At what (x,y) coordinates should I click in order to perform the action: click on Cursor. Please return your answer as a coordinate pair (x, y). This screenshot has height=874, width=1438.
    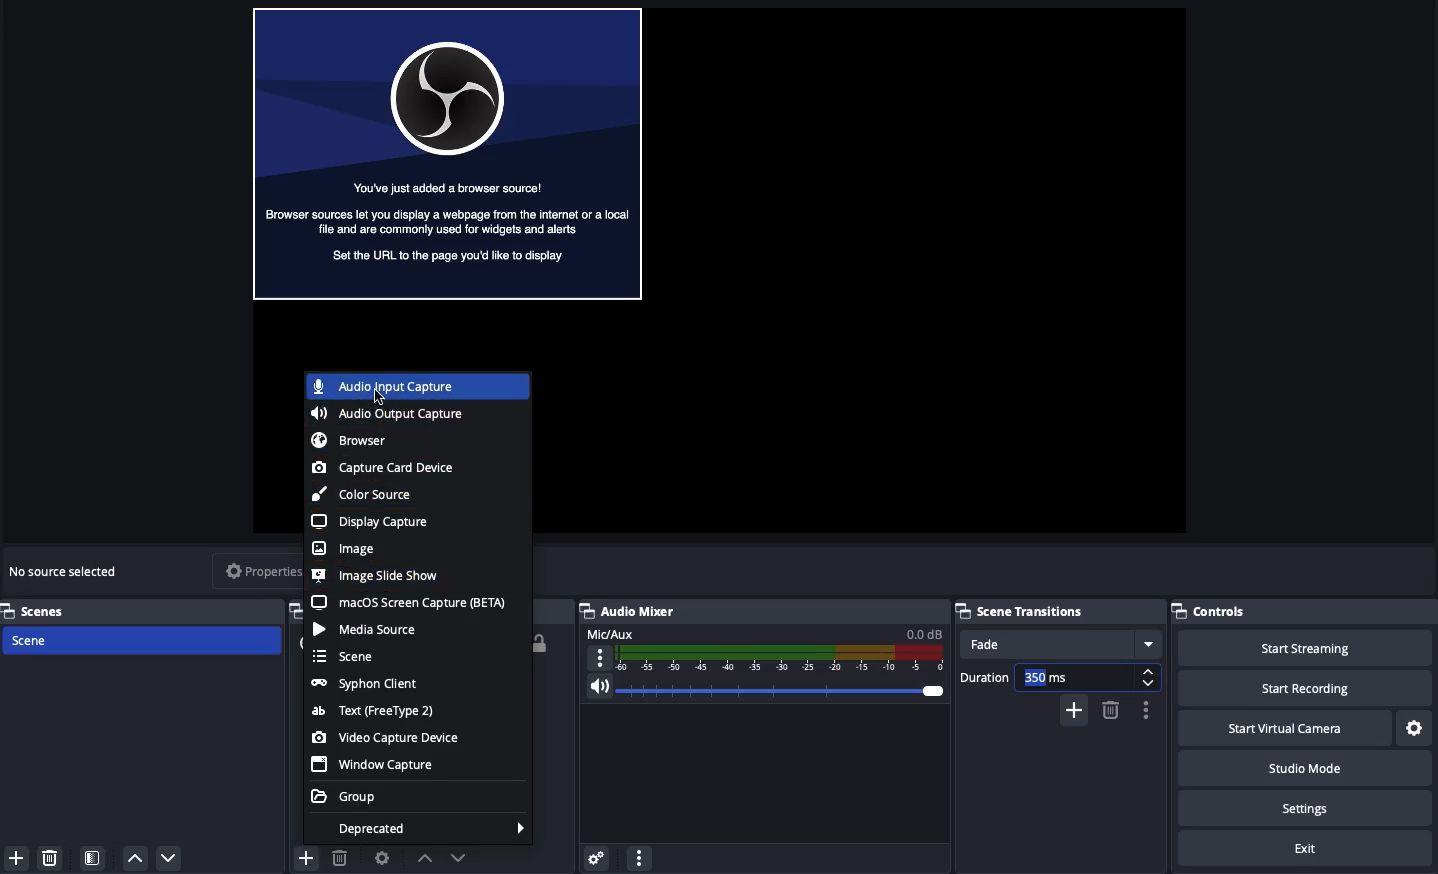
    Looking at the image, I should click on (381, 398).